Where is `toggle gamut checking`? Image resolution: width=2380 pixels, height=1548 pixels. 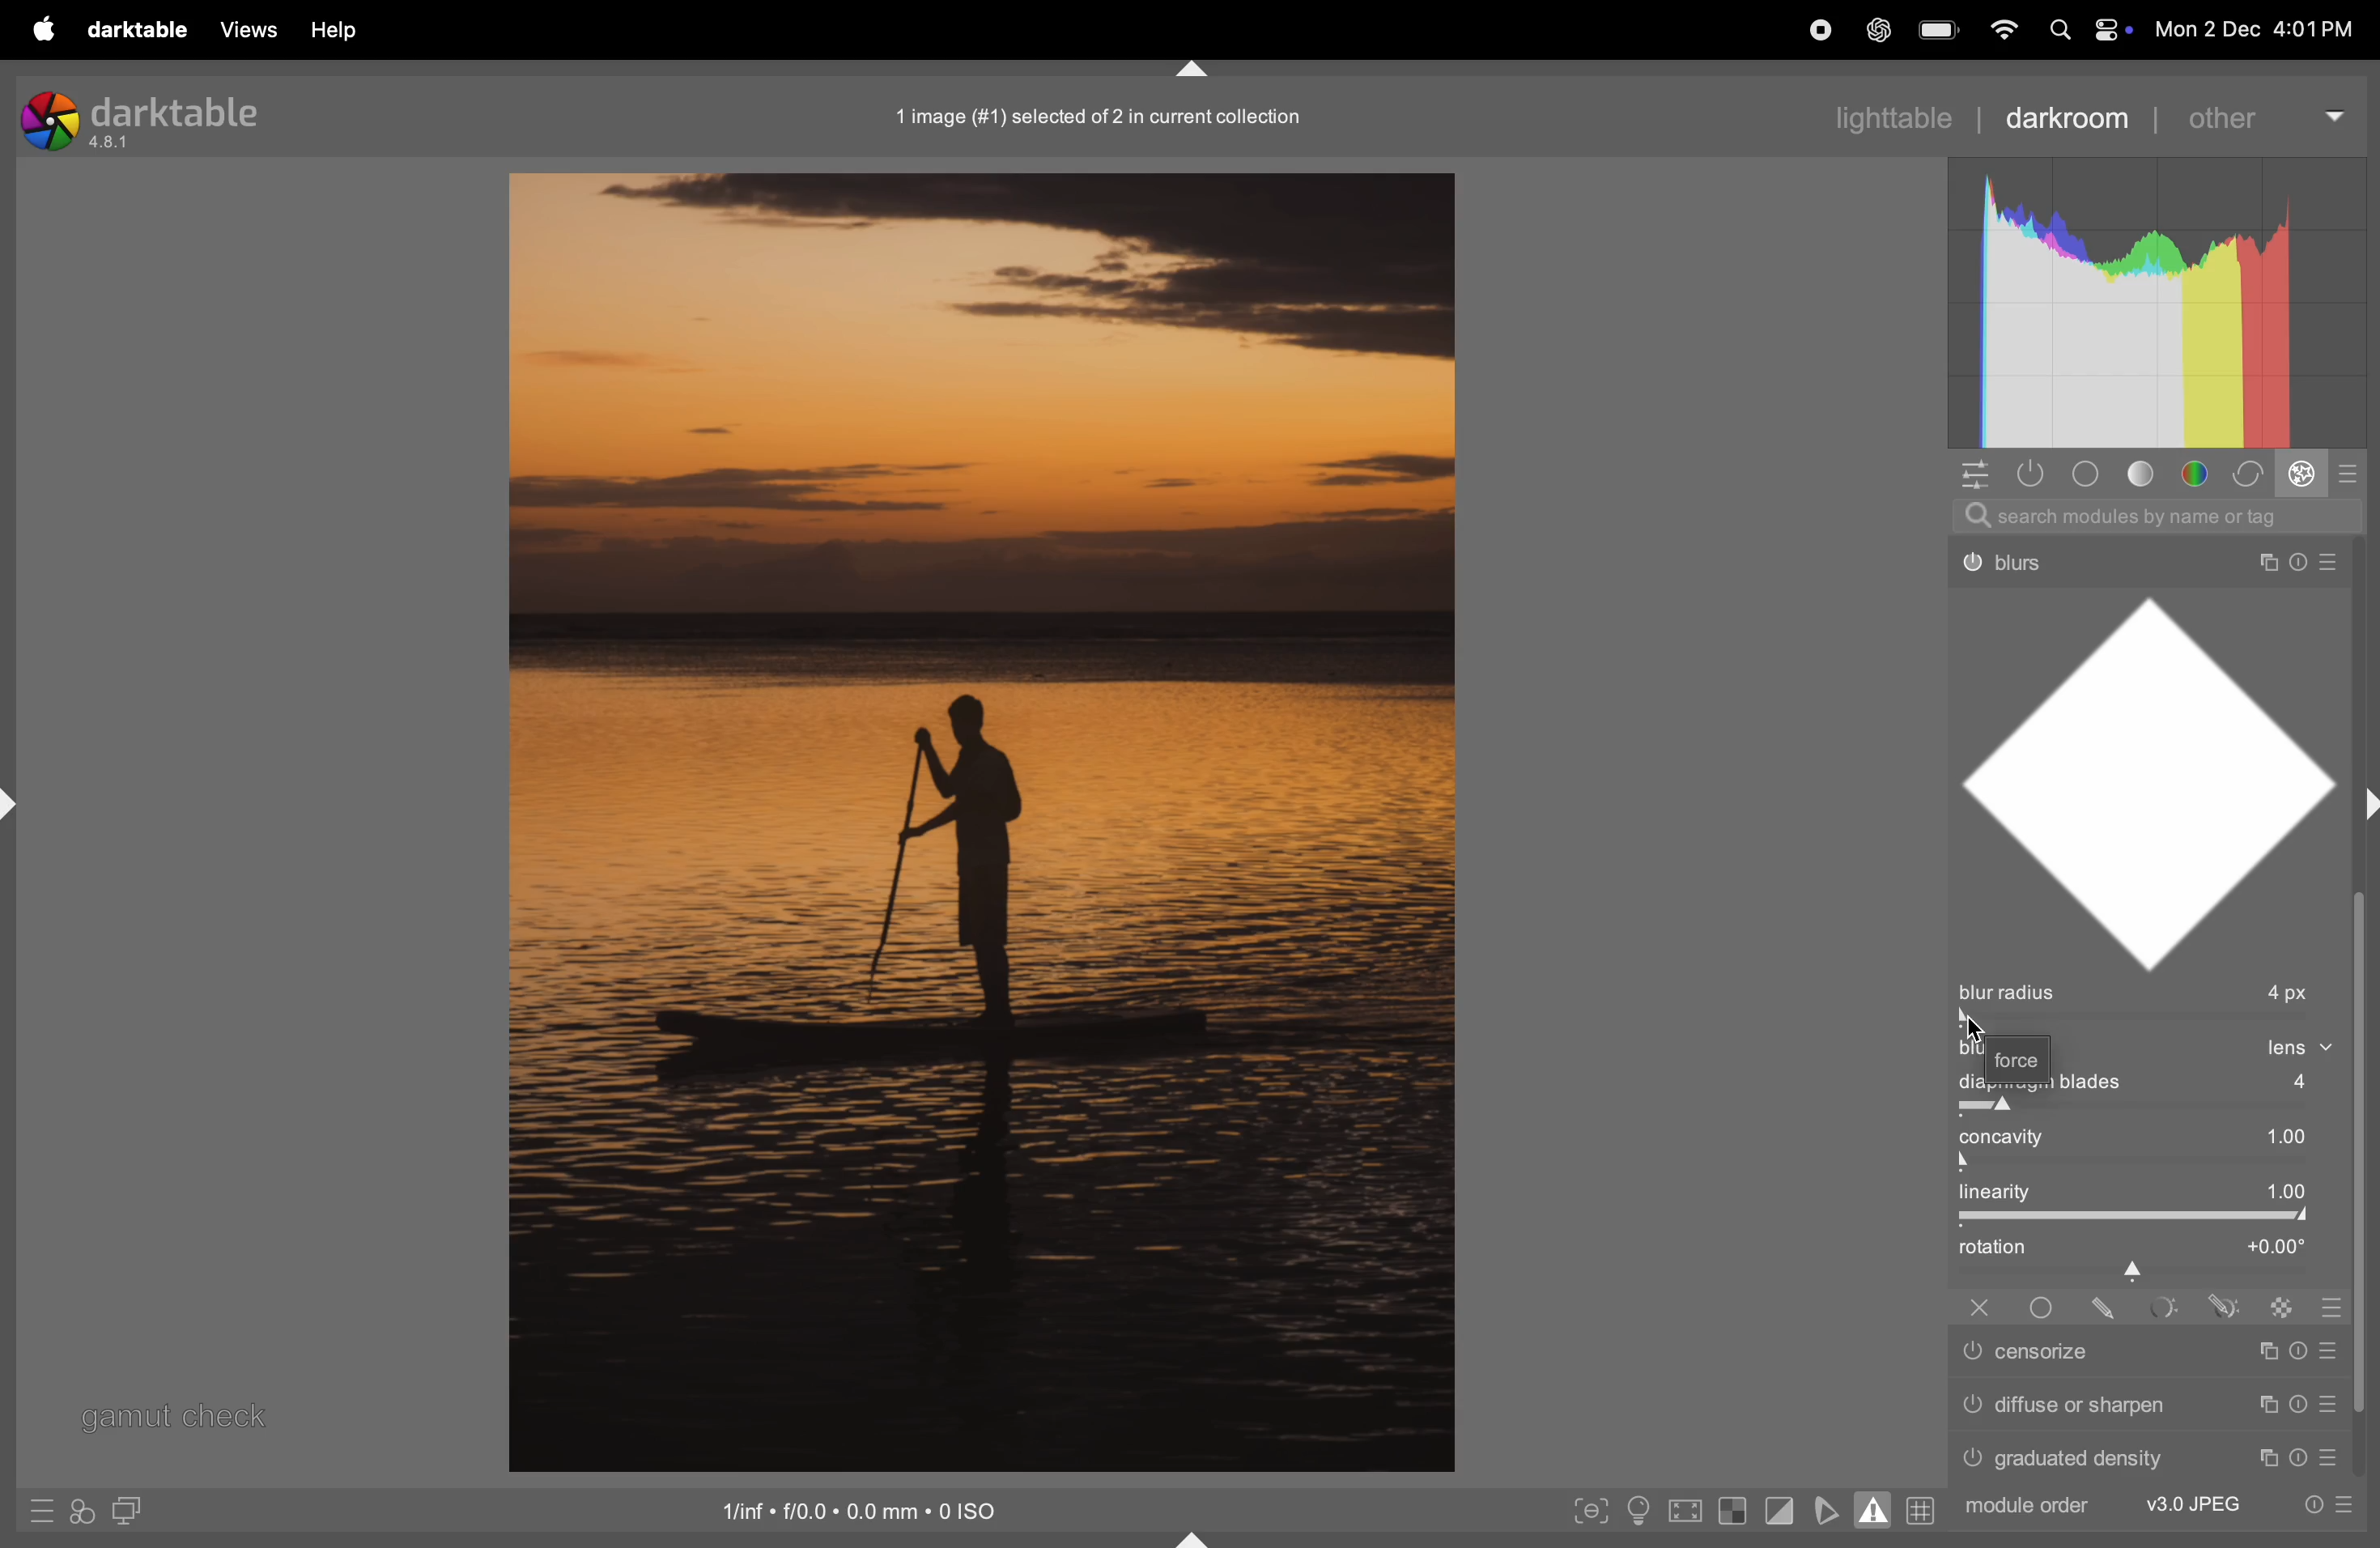
toggle gamut checking is located at coordinates (1875, 1508).